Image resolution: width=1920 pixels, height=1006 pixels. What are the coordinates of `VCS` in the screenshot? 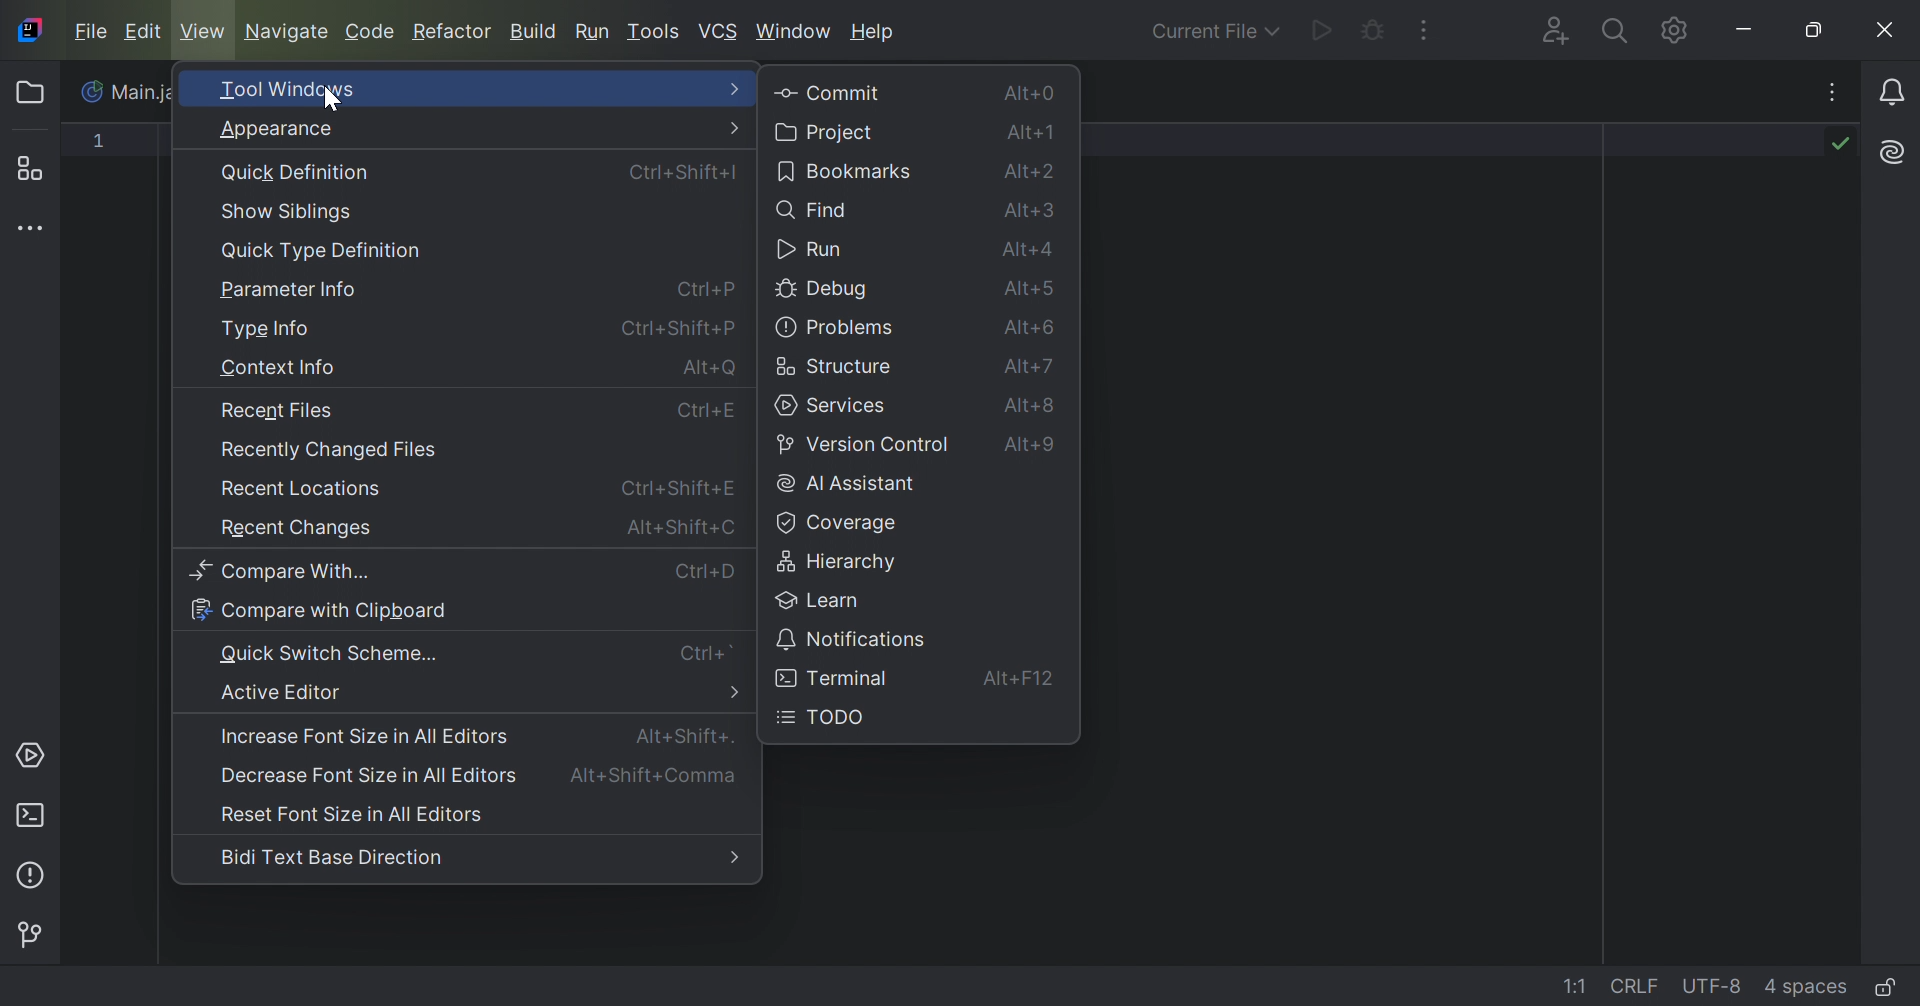 It's located at (719, 30).